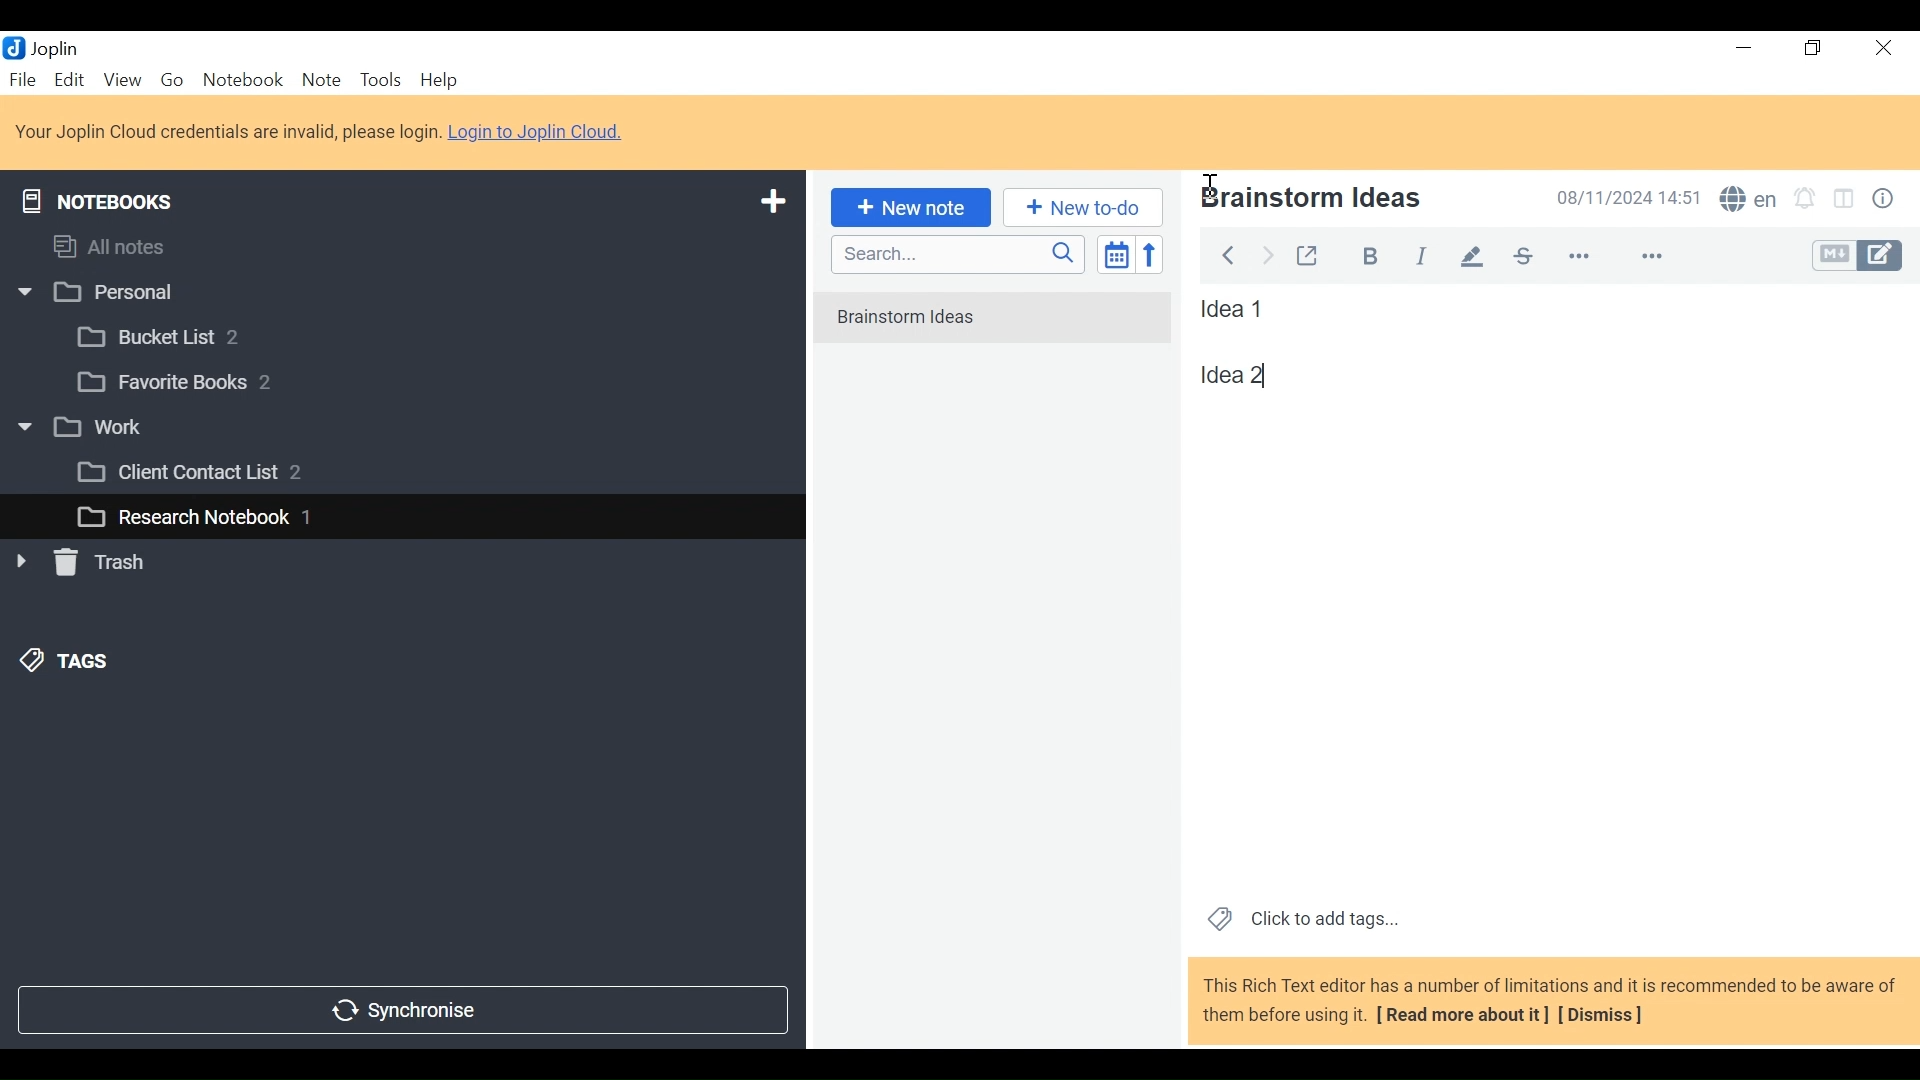 The height and width of the screenshot is (1080, 1920). What do you see at coordinates (442, 81) in the screenshot?
I see `Help` at bounding box center [442, 81].